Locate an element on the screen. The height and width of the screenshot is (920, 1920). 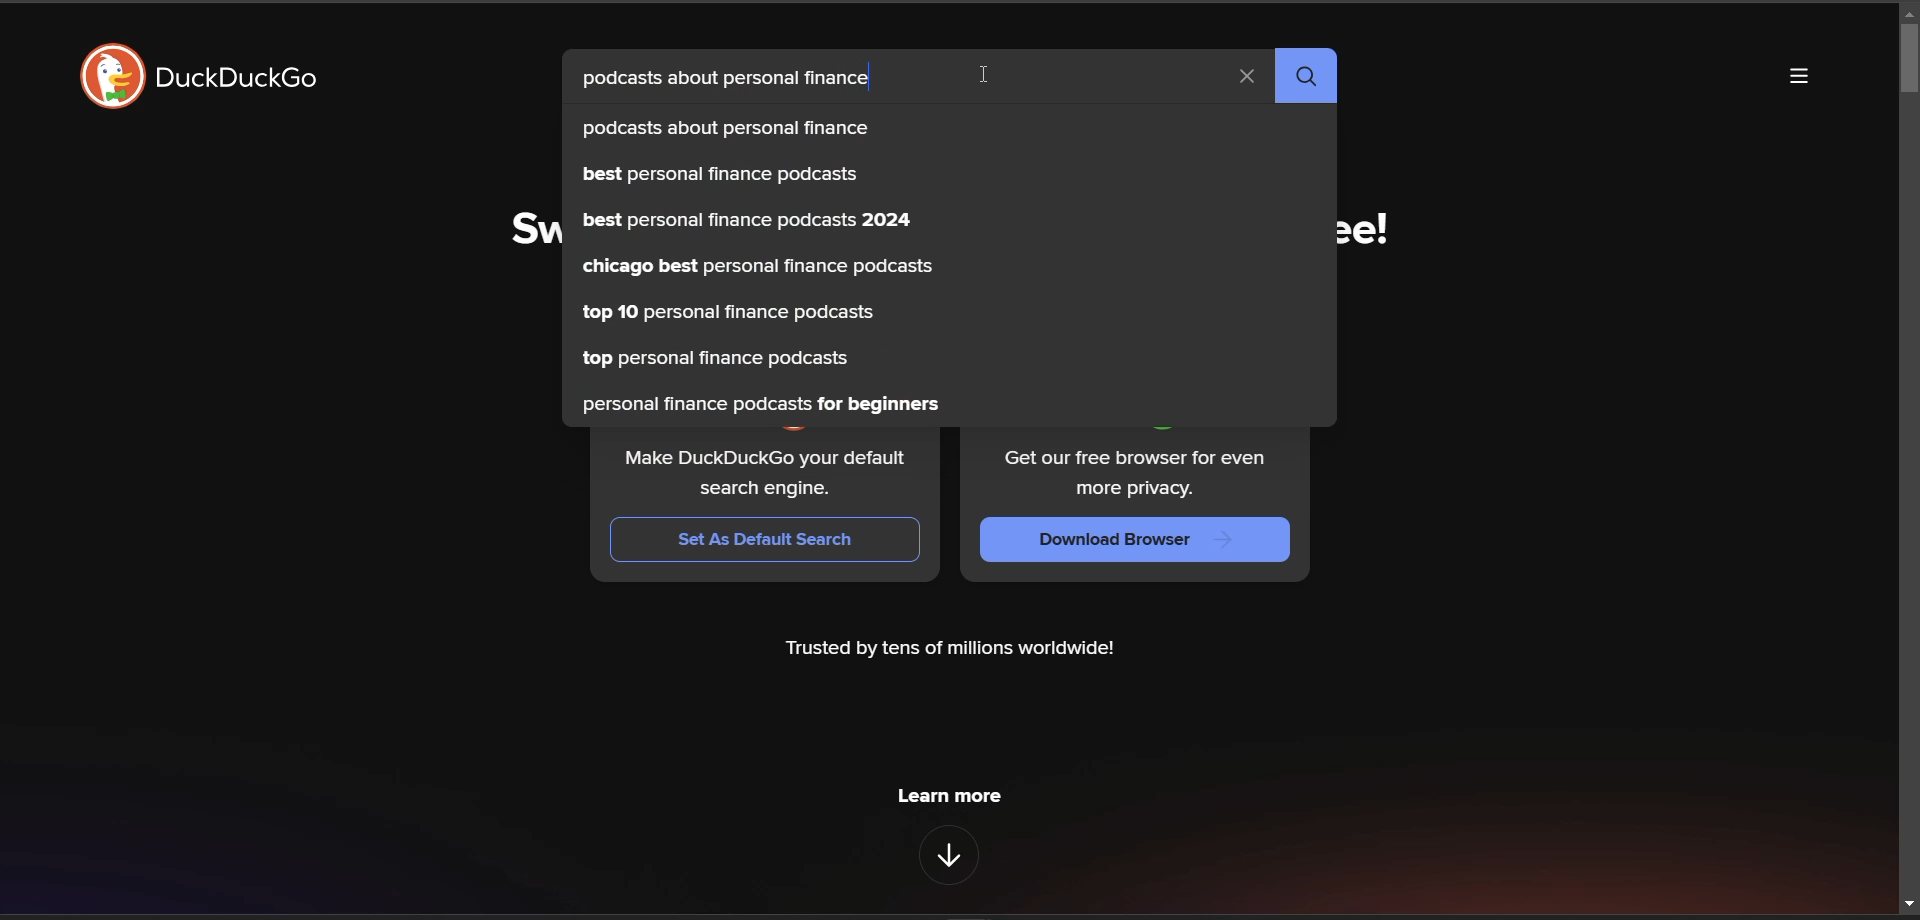
chicago best personal finance podcasts is located at coordinates (758, 267).